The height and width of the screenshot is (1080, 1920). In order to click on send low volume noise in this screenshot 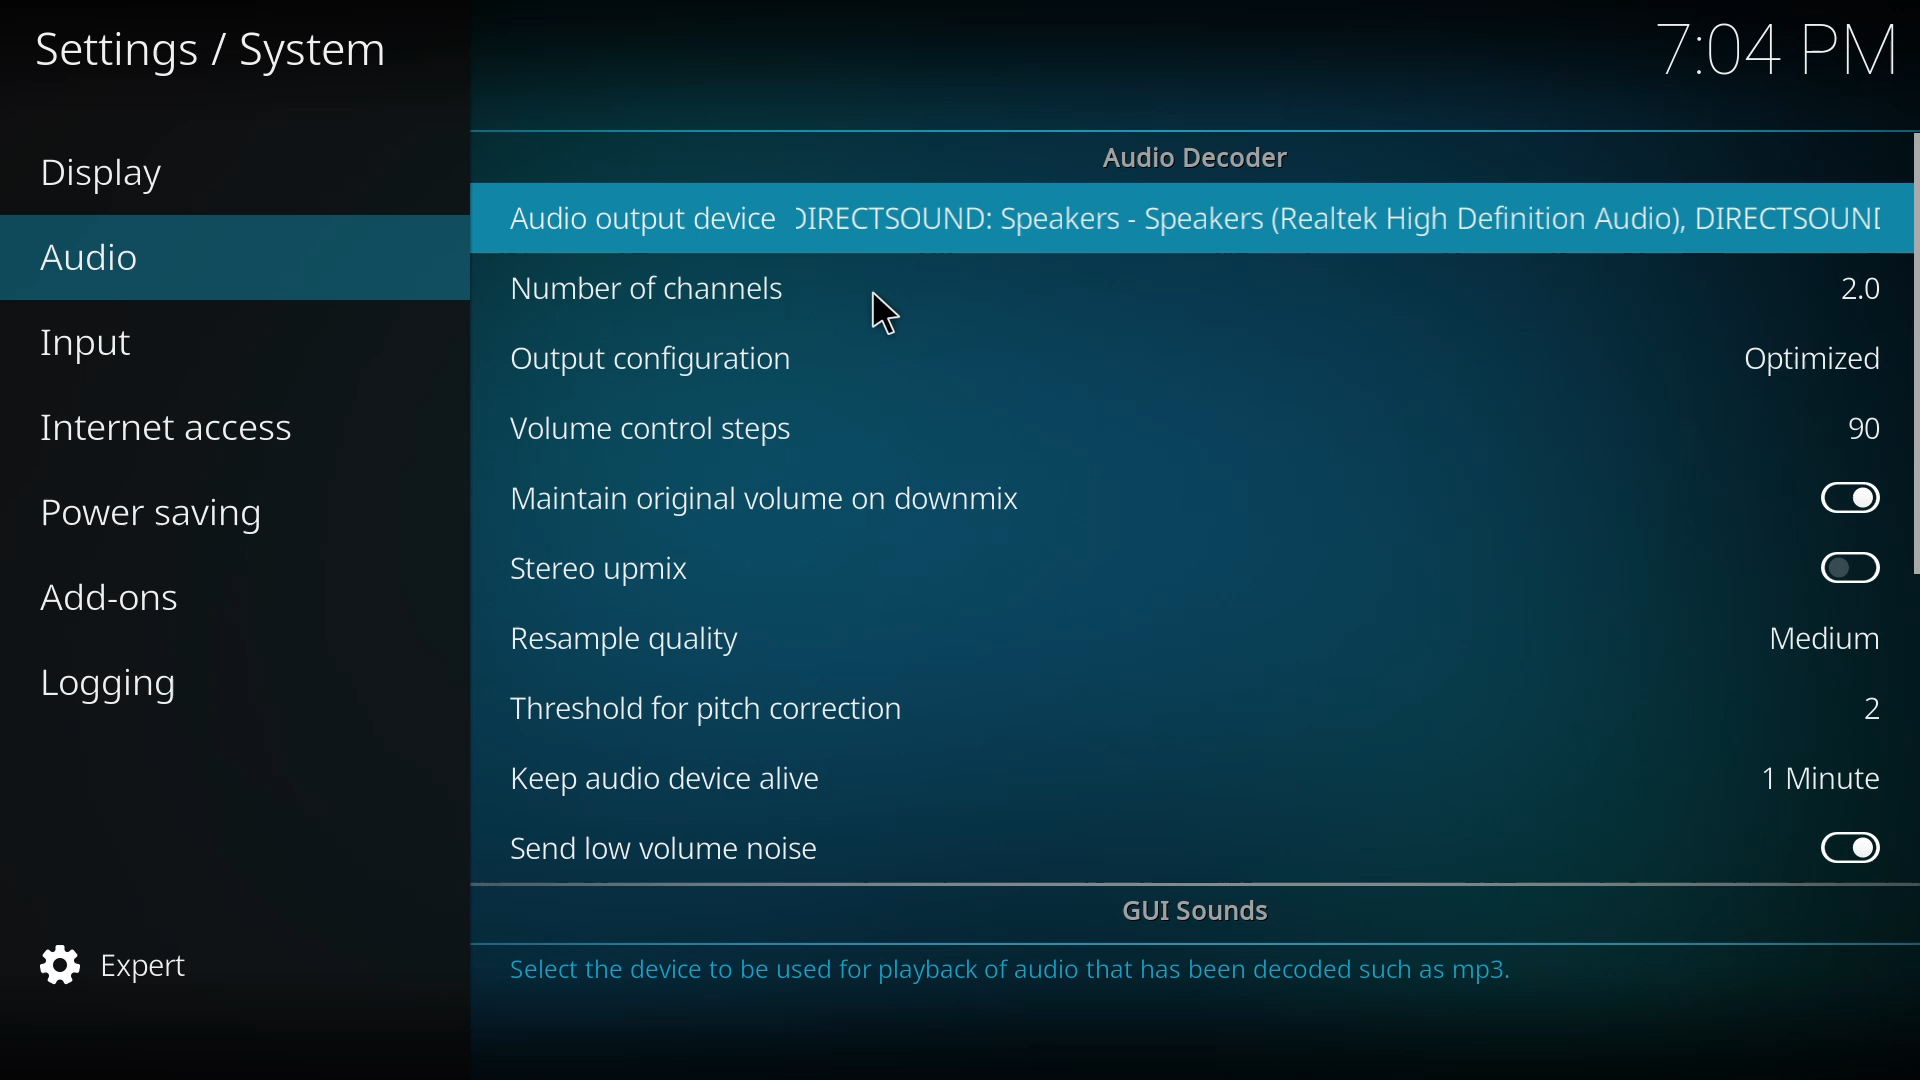, I will do `click(672, 849)`.